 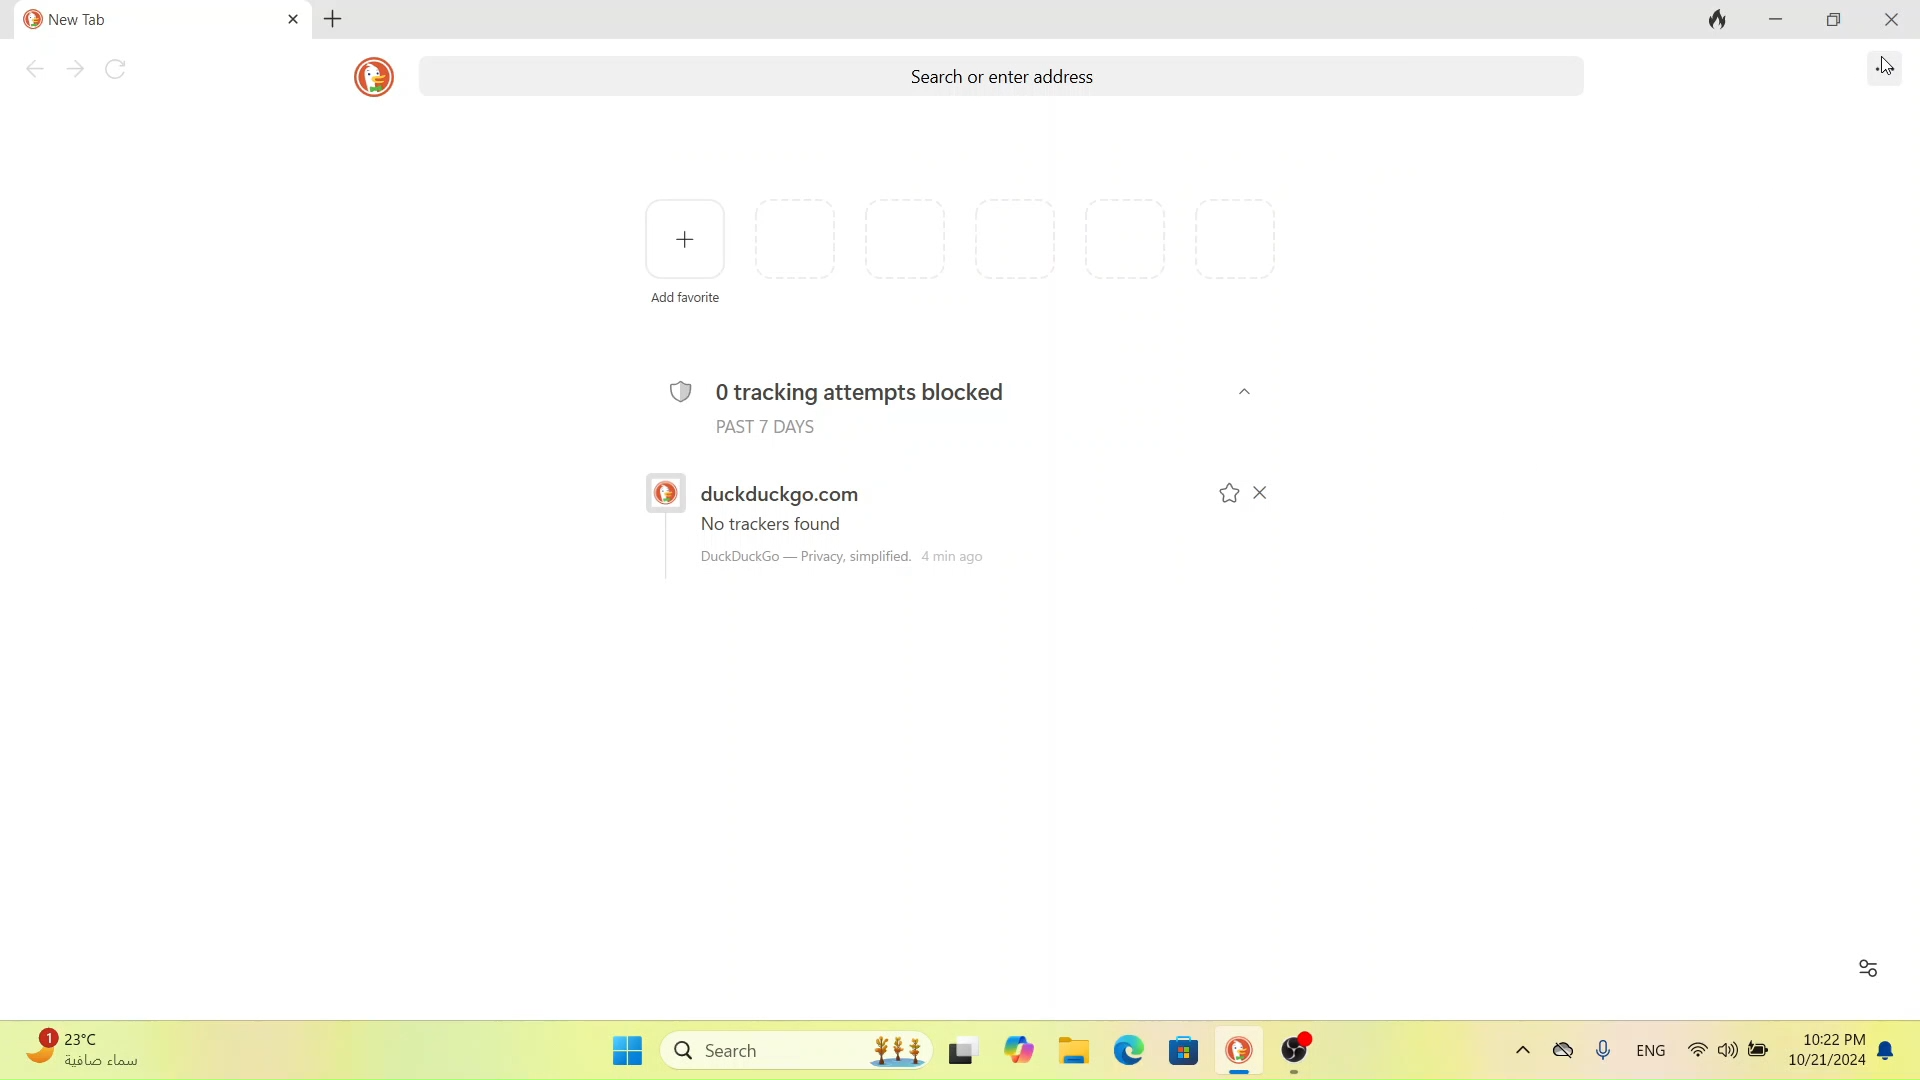 What do you see at coordinates (123, 20) in the screenshot?
I see `current tab` at bounding box center [123, 20].